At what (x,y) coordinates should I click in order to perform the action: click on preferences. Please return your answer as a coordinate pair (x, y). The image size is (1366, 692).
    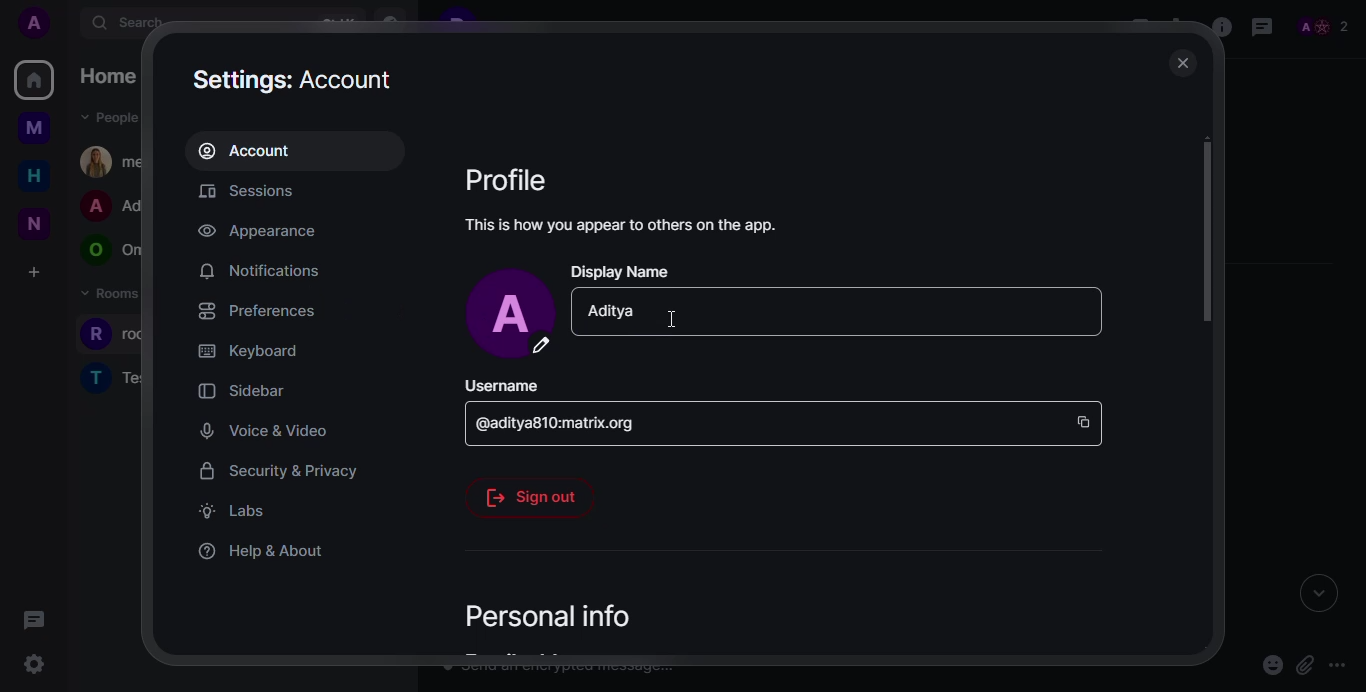
    Looking at the image, I should click on (254, 309).